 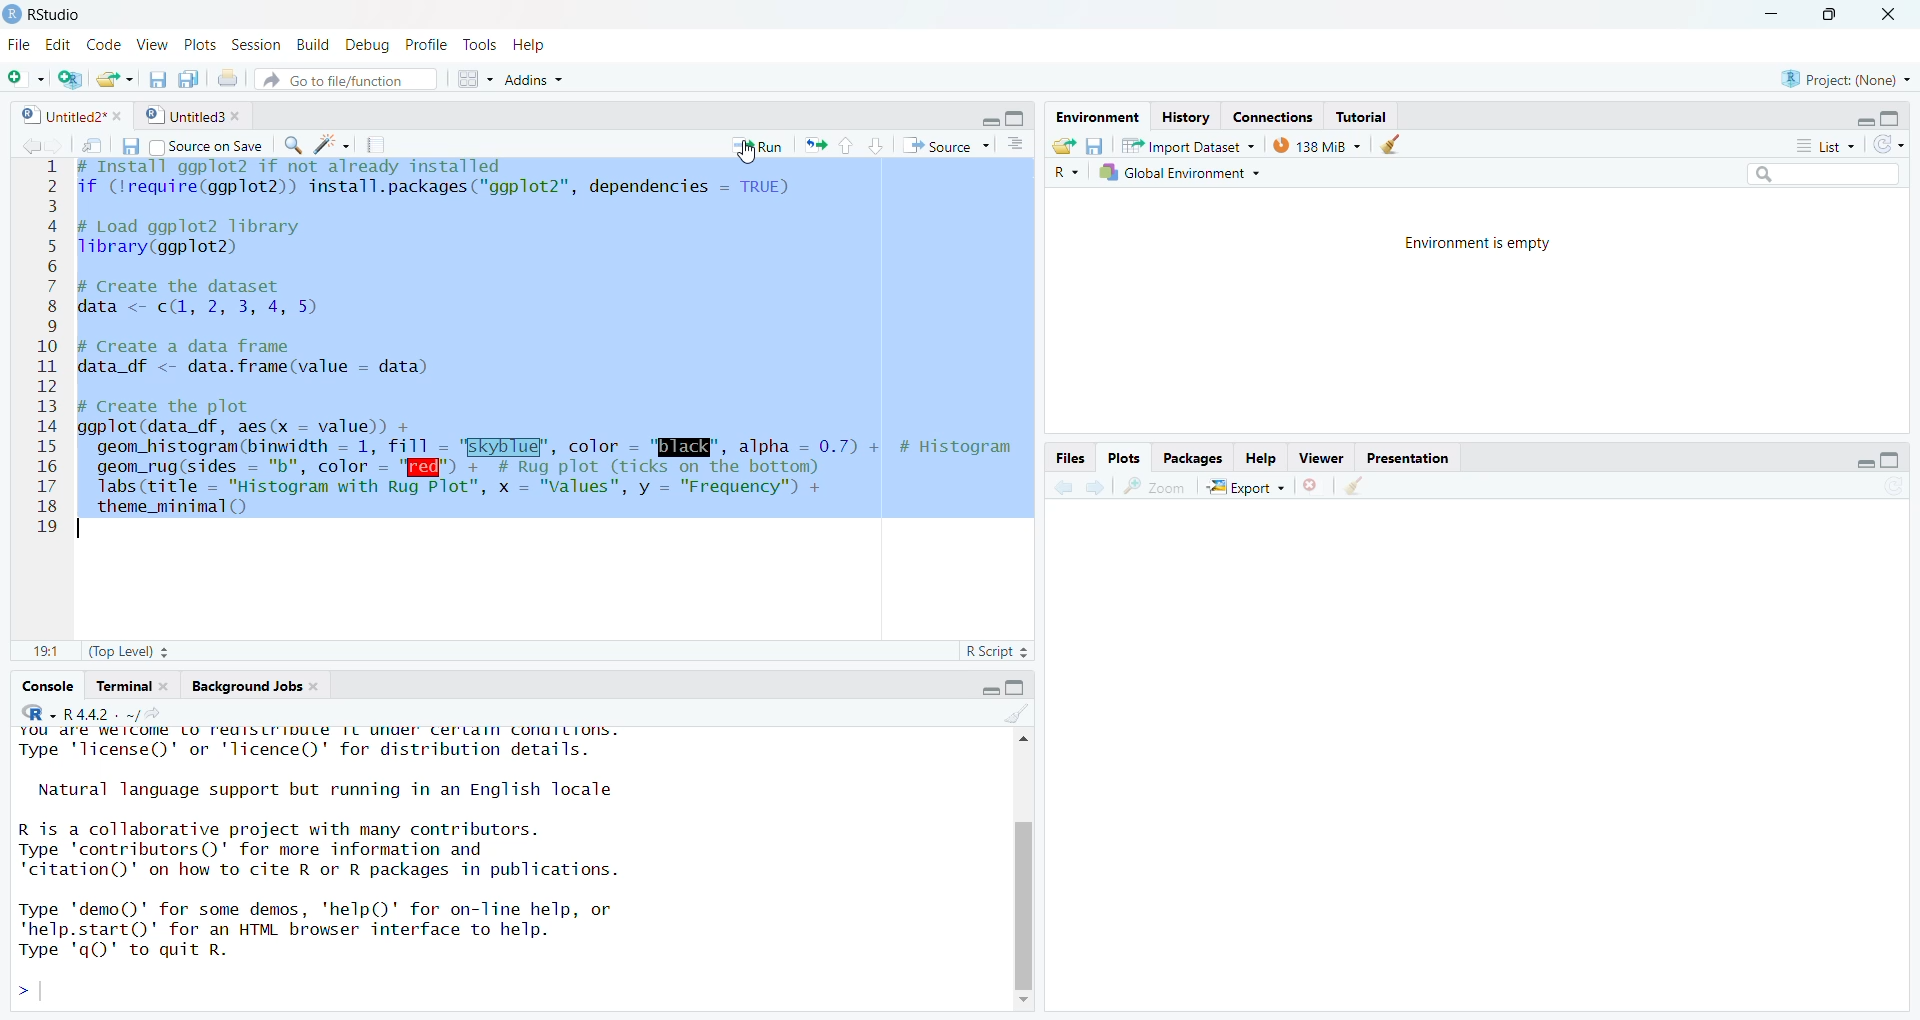 I want to click on D Rstudio, so click(x=88, y=14).